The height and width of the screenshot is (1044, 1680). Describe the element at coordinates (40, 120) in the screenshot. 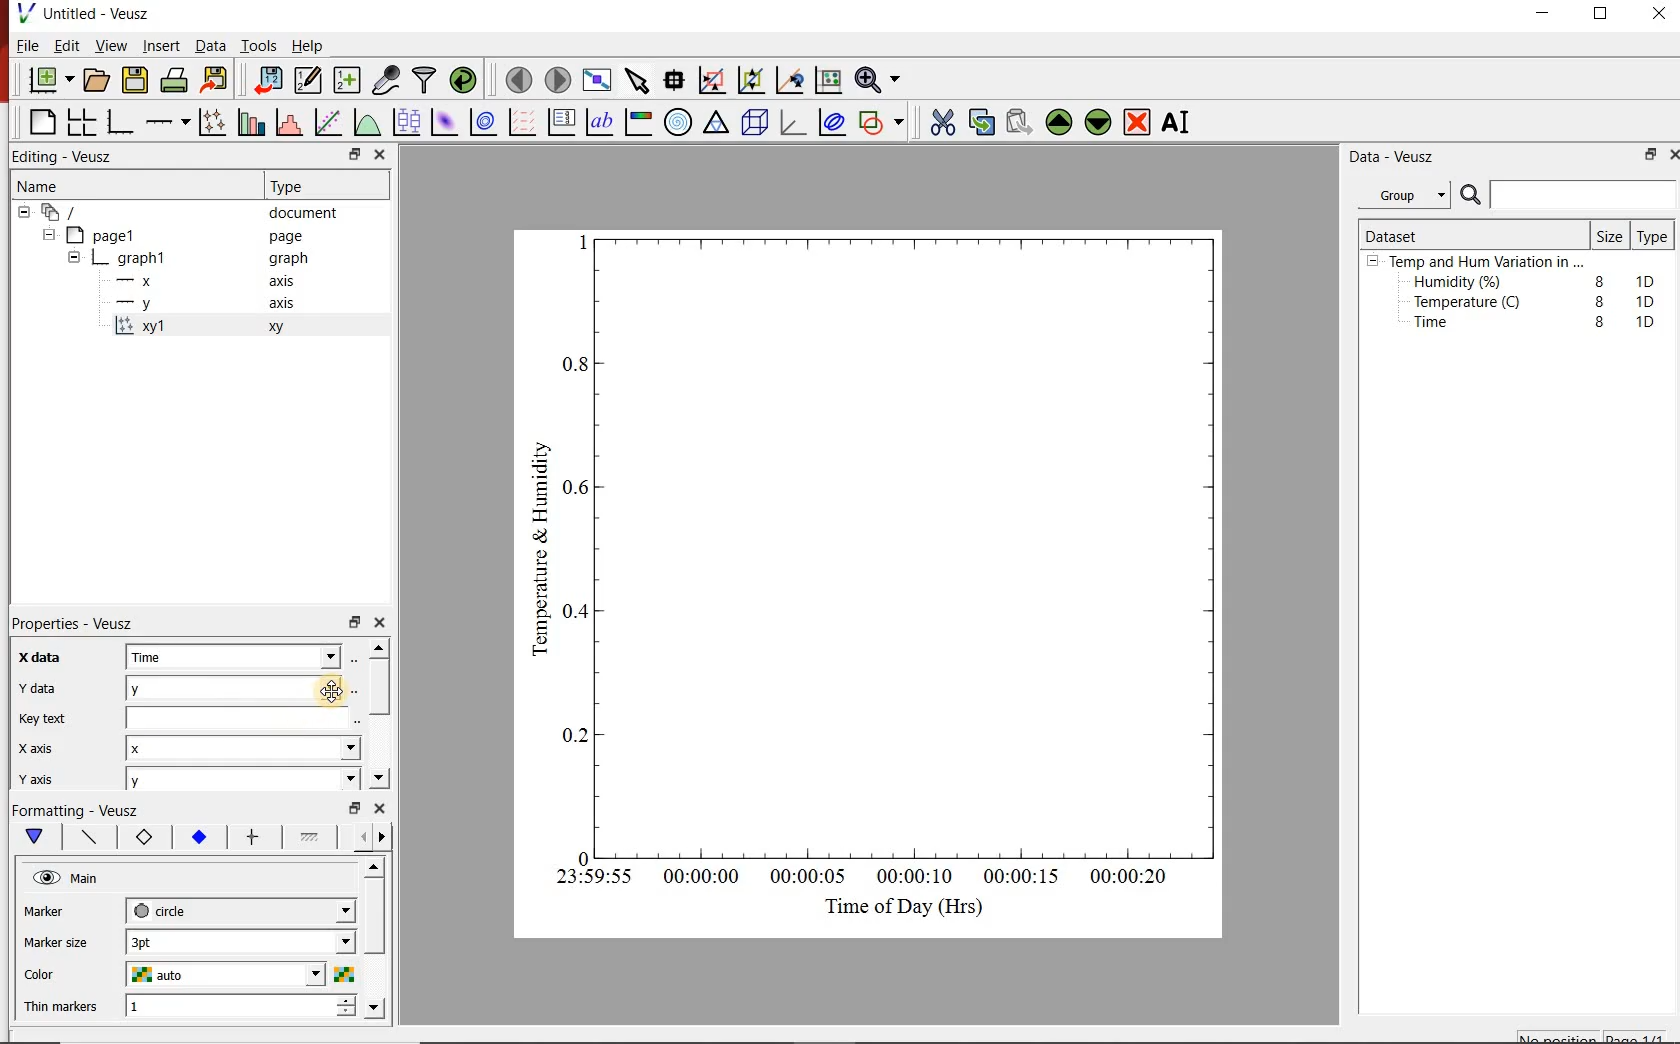

I see `blank page` at that location.